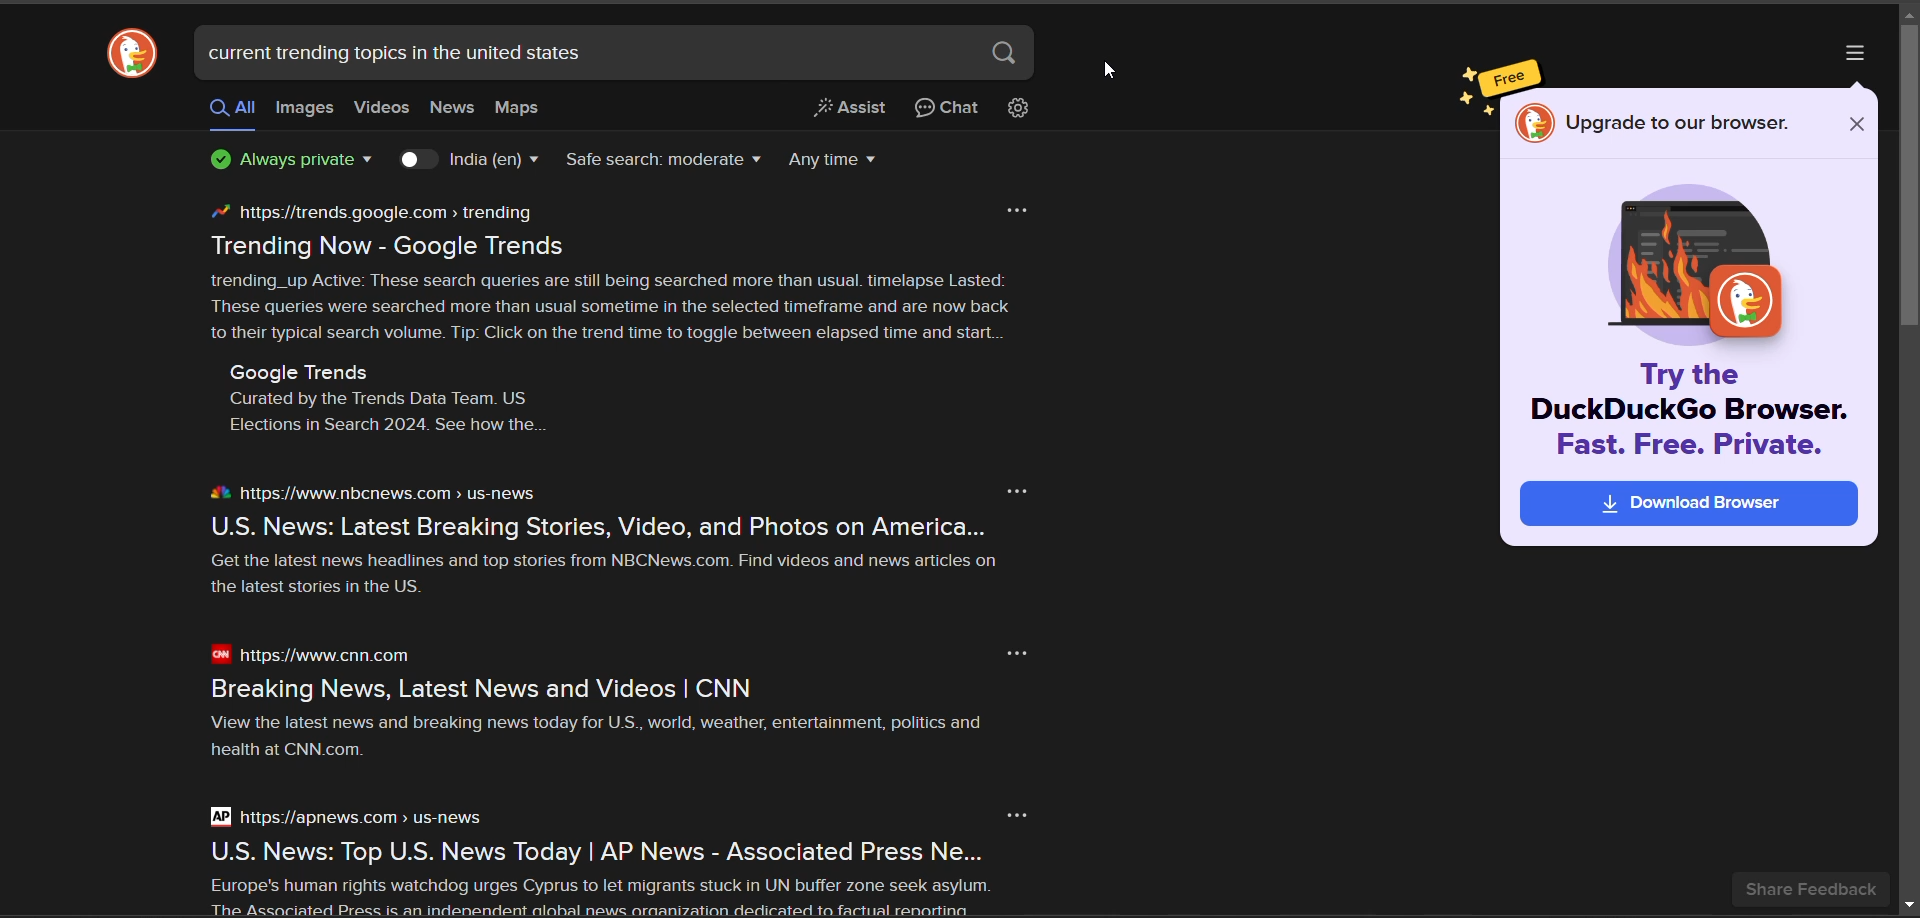 This screenshot has height=918, width=1920. Describe the element at coordinates (603, 576) in the screenshot. I see `Get the latest news headlines and top stories from NBCNews com. Find videos and news articles on the latest stories in the US` at that location.